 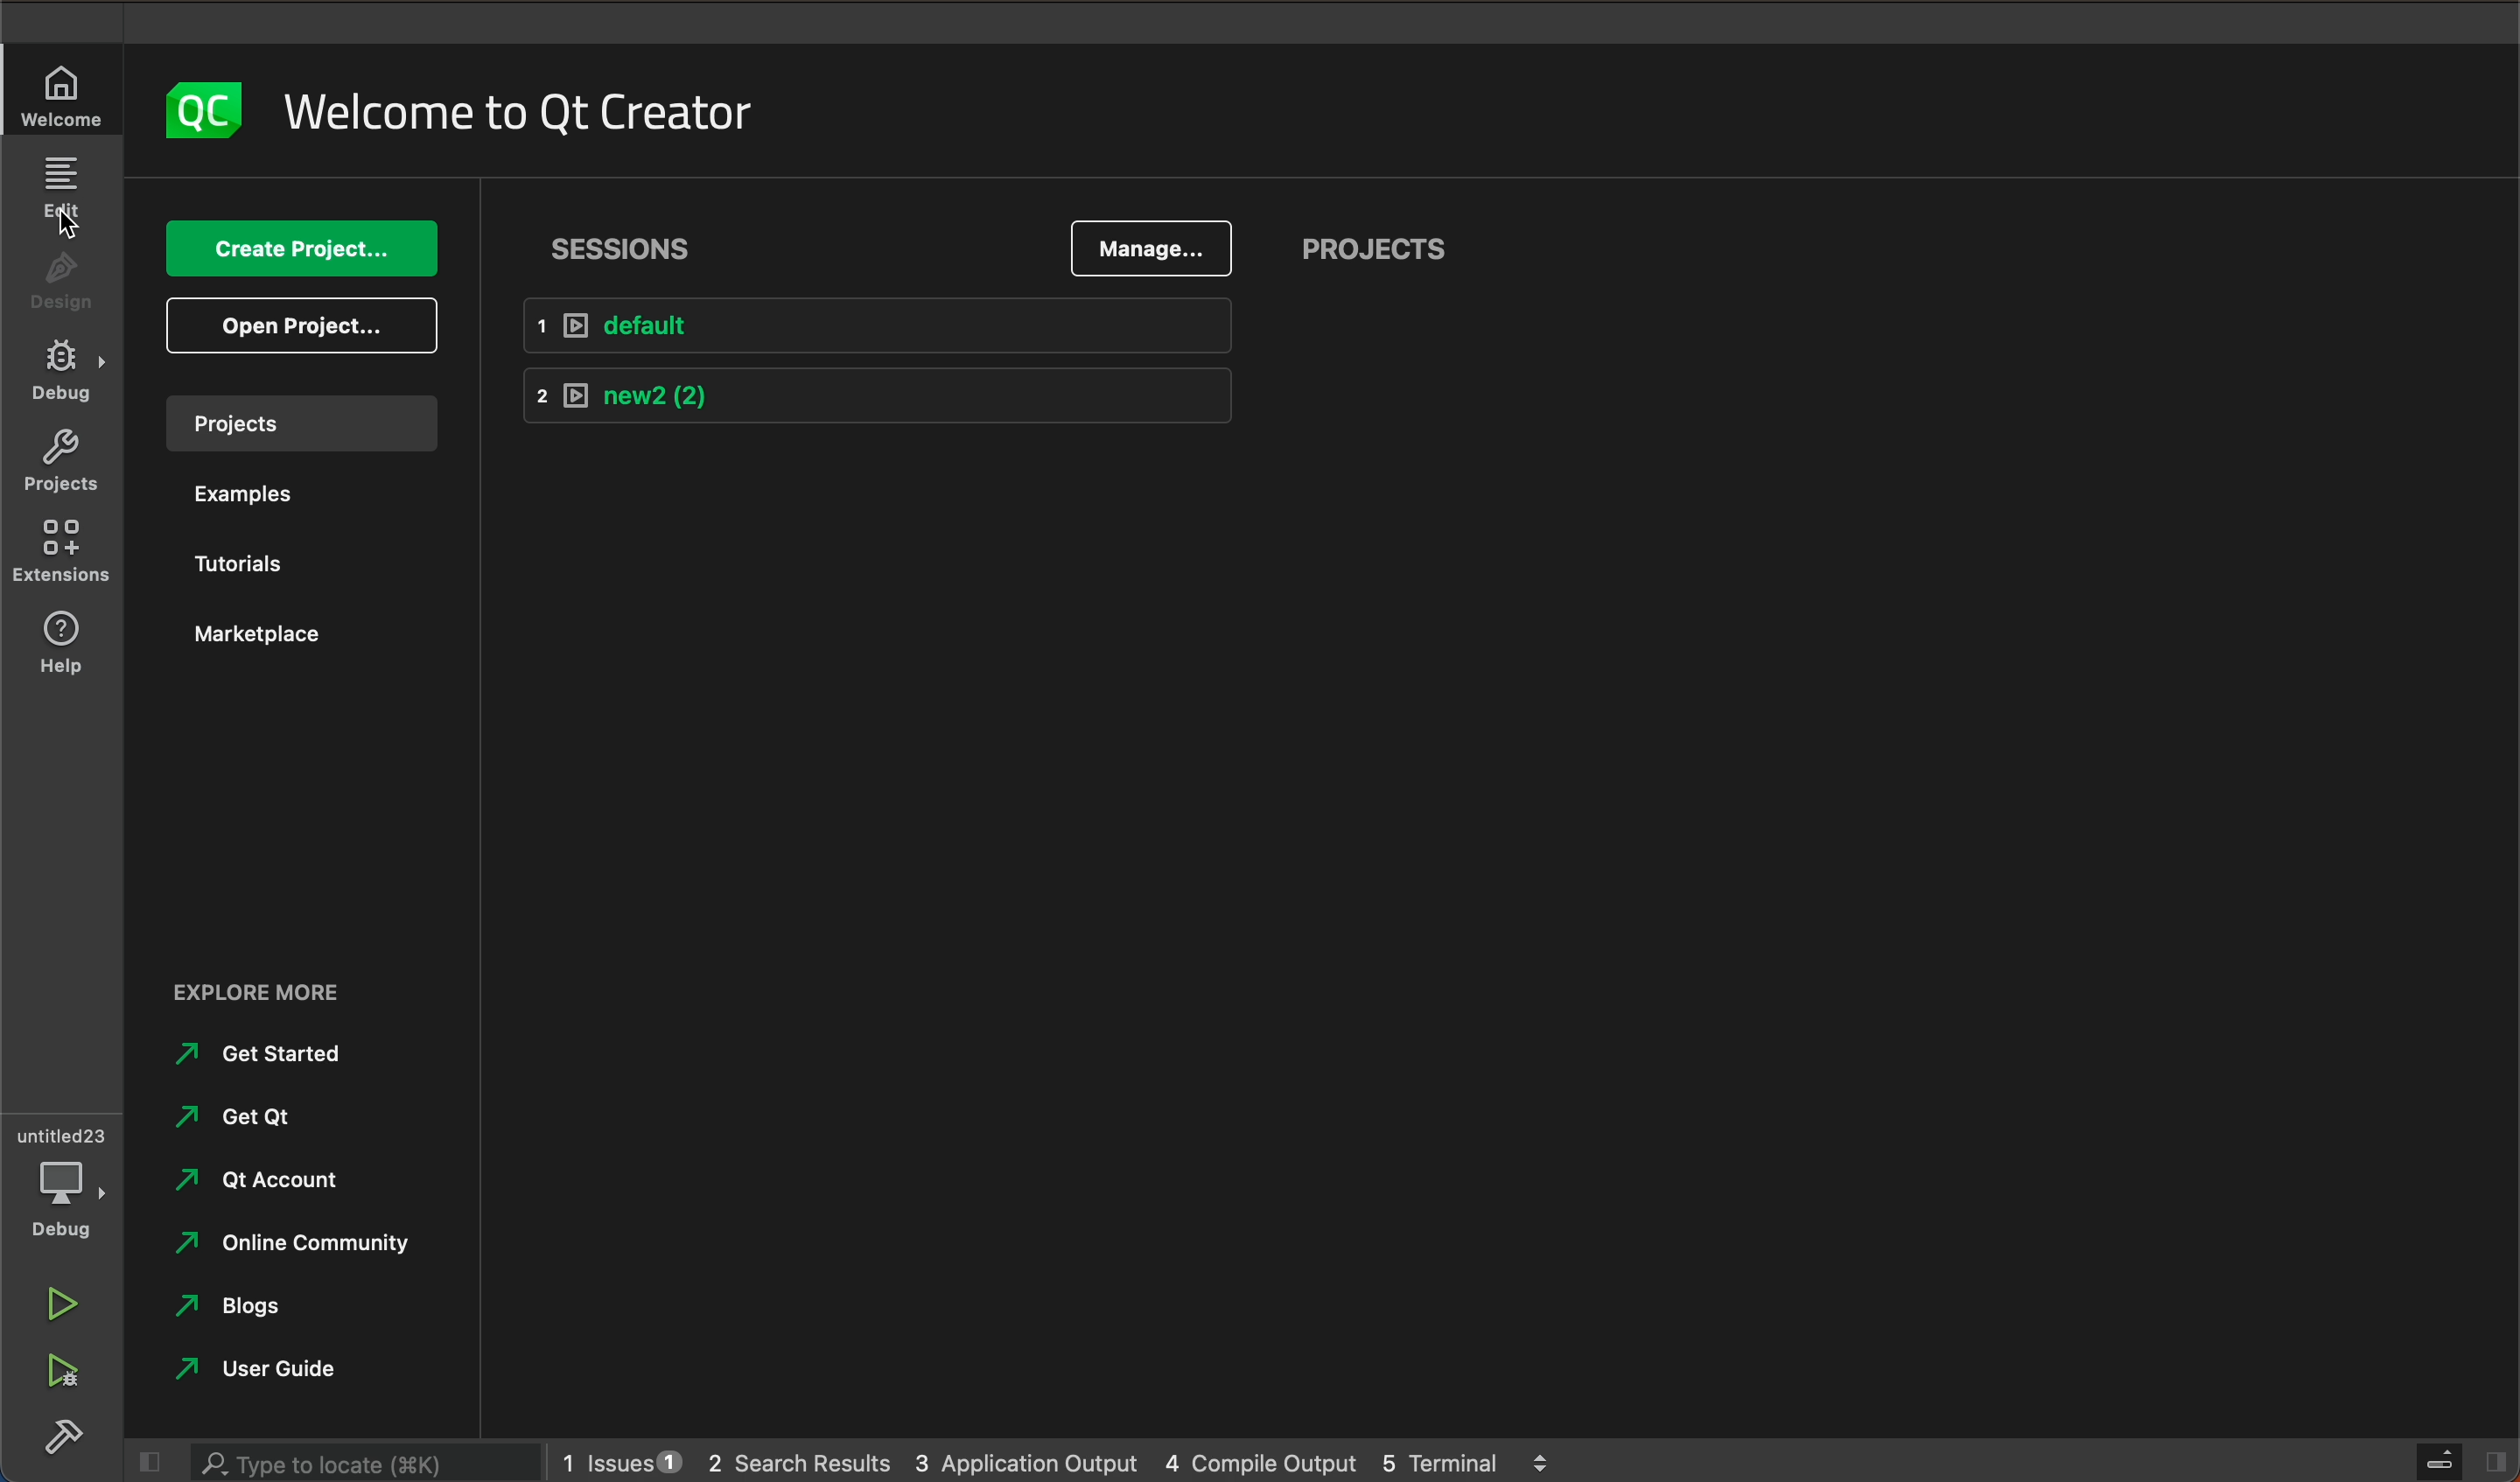 What do you see at coordinates (308, 249) in the screenshot?
I see `create` at bounding box center [308, 249].